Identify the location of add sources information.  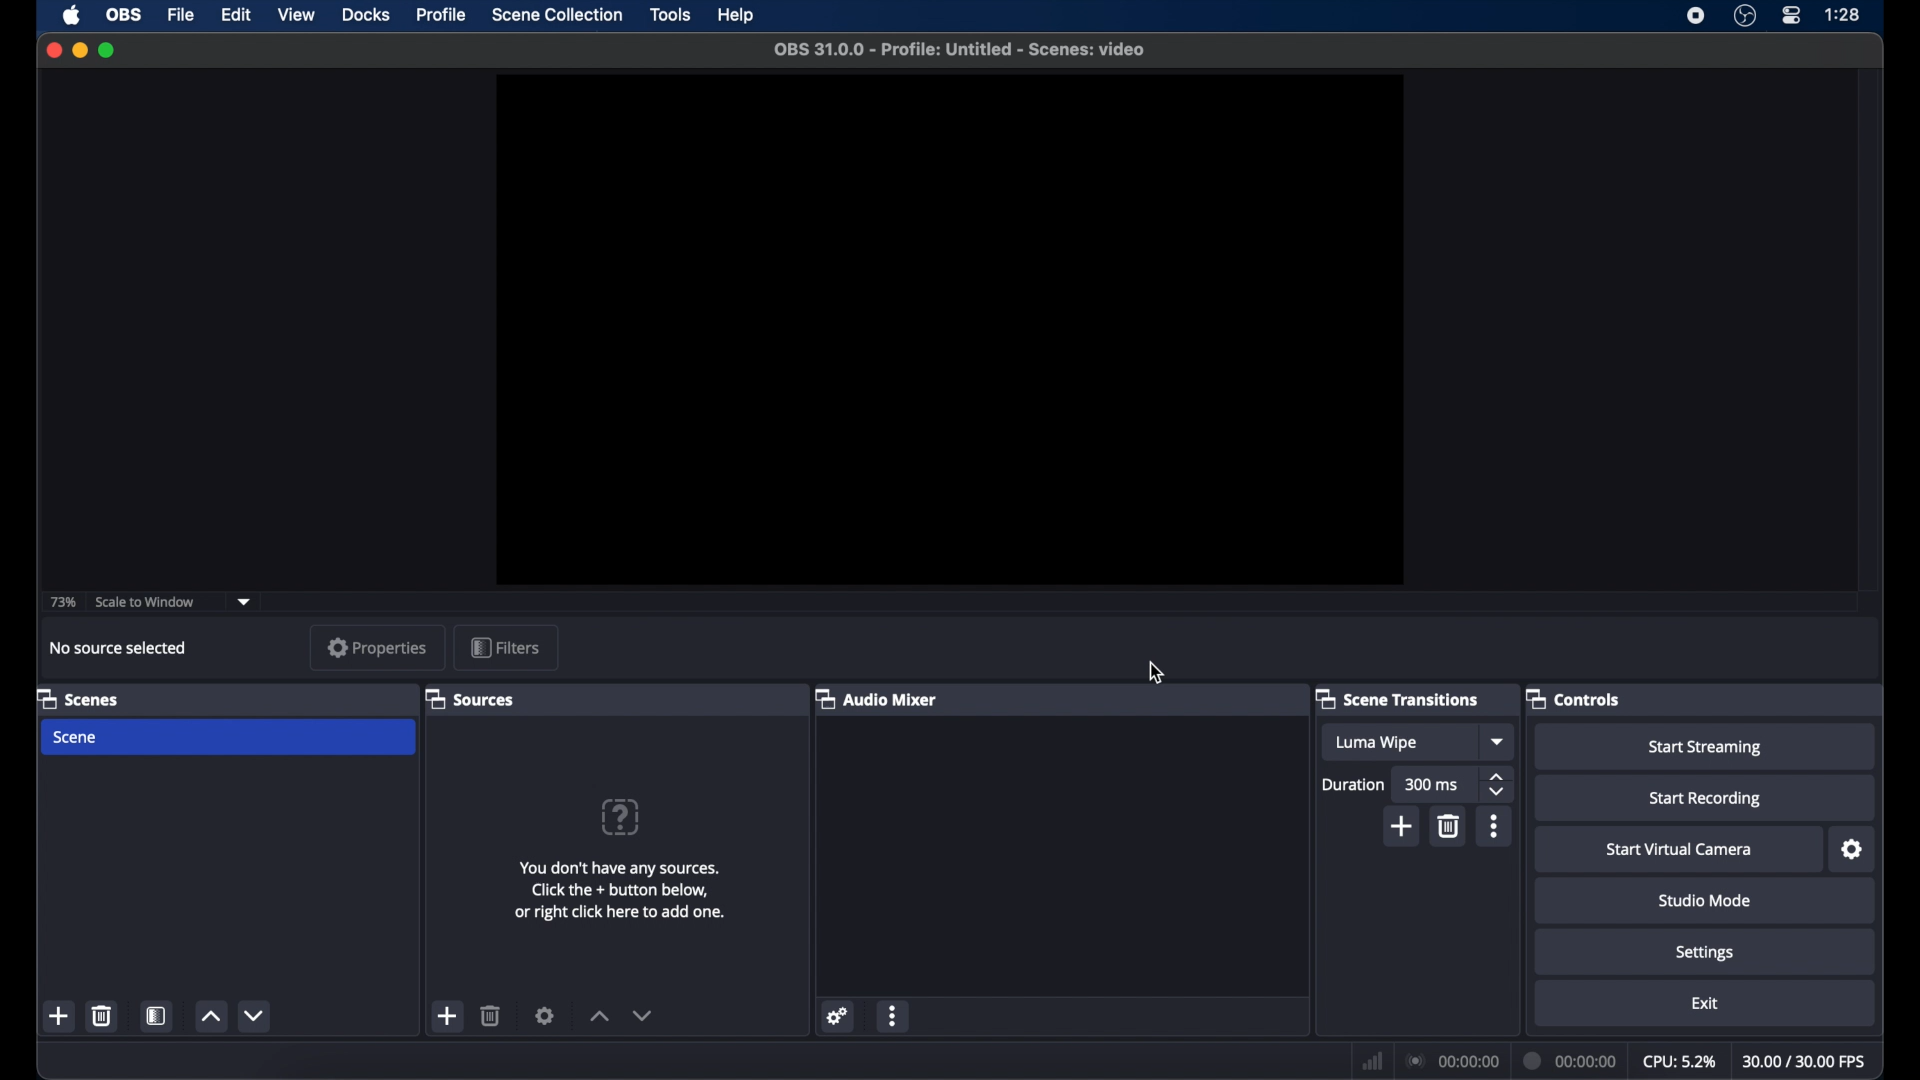
(620, 892).